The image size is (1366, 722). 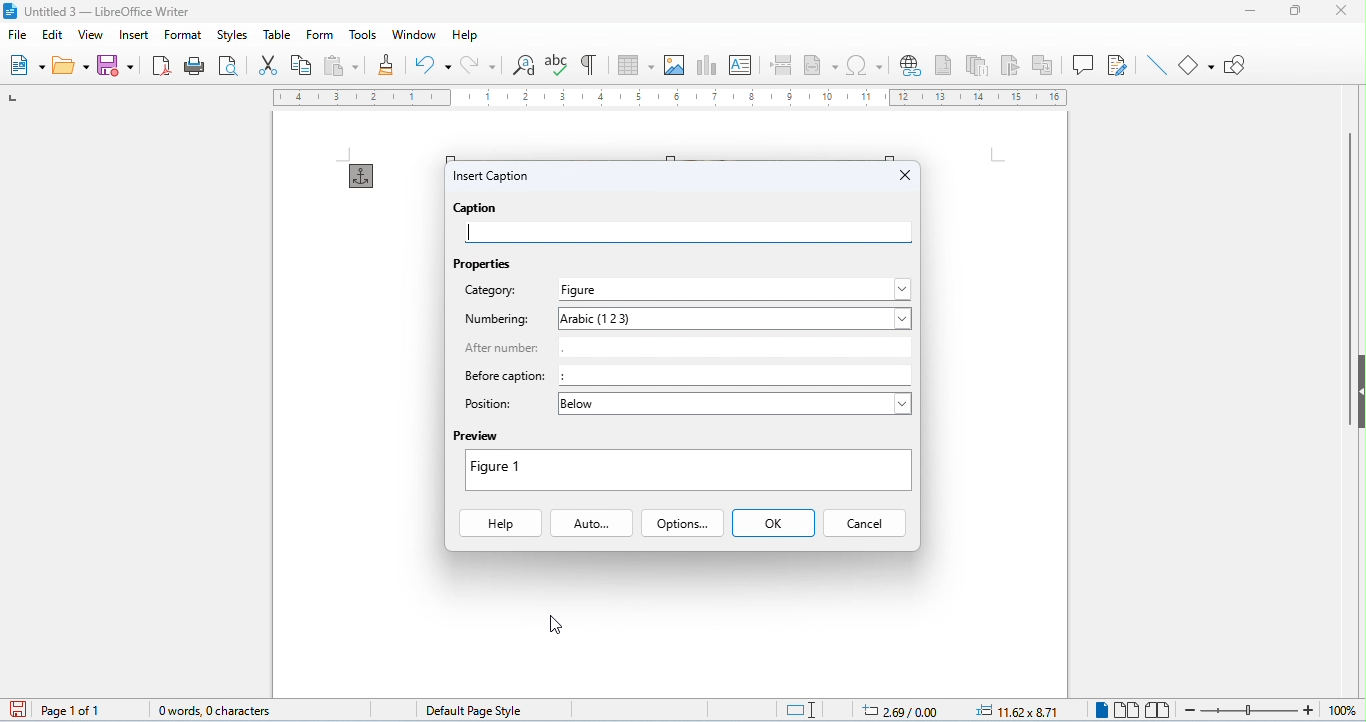 What do you see at coordinates (53, 35) in the screenshot?
I see `edit` at bounding box center [53, 35].